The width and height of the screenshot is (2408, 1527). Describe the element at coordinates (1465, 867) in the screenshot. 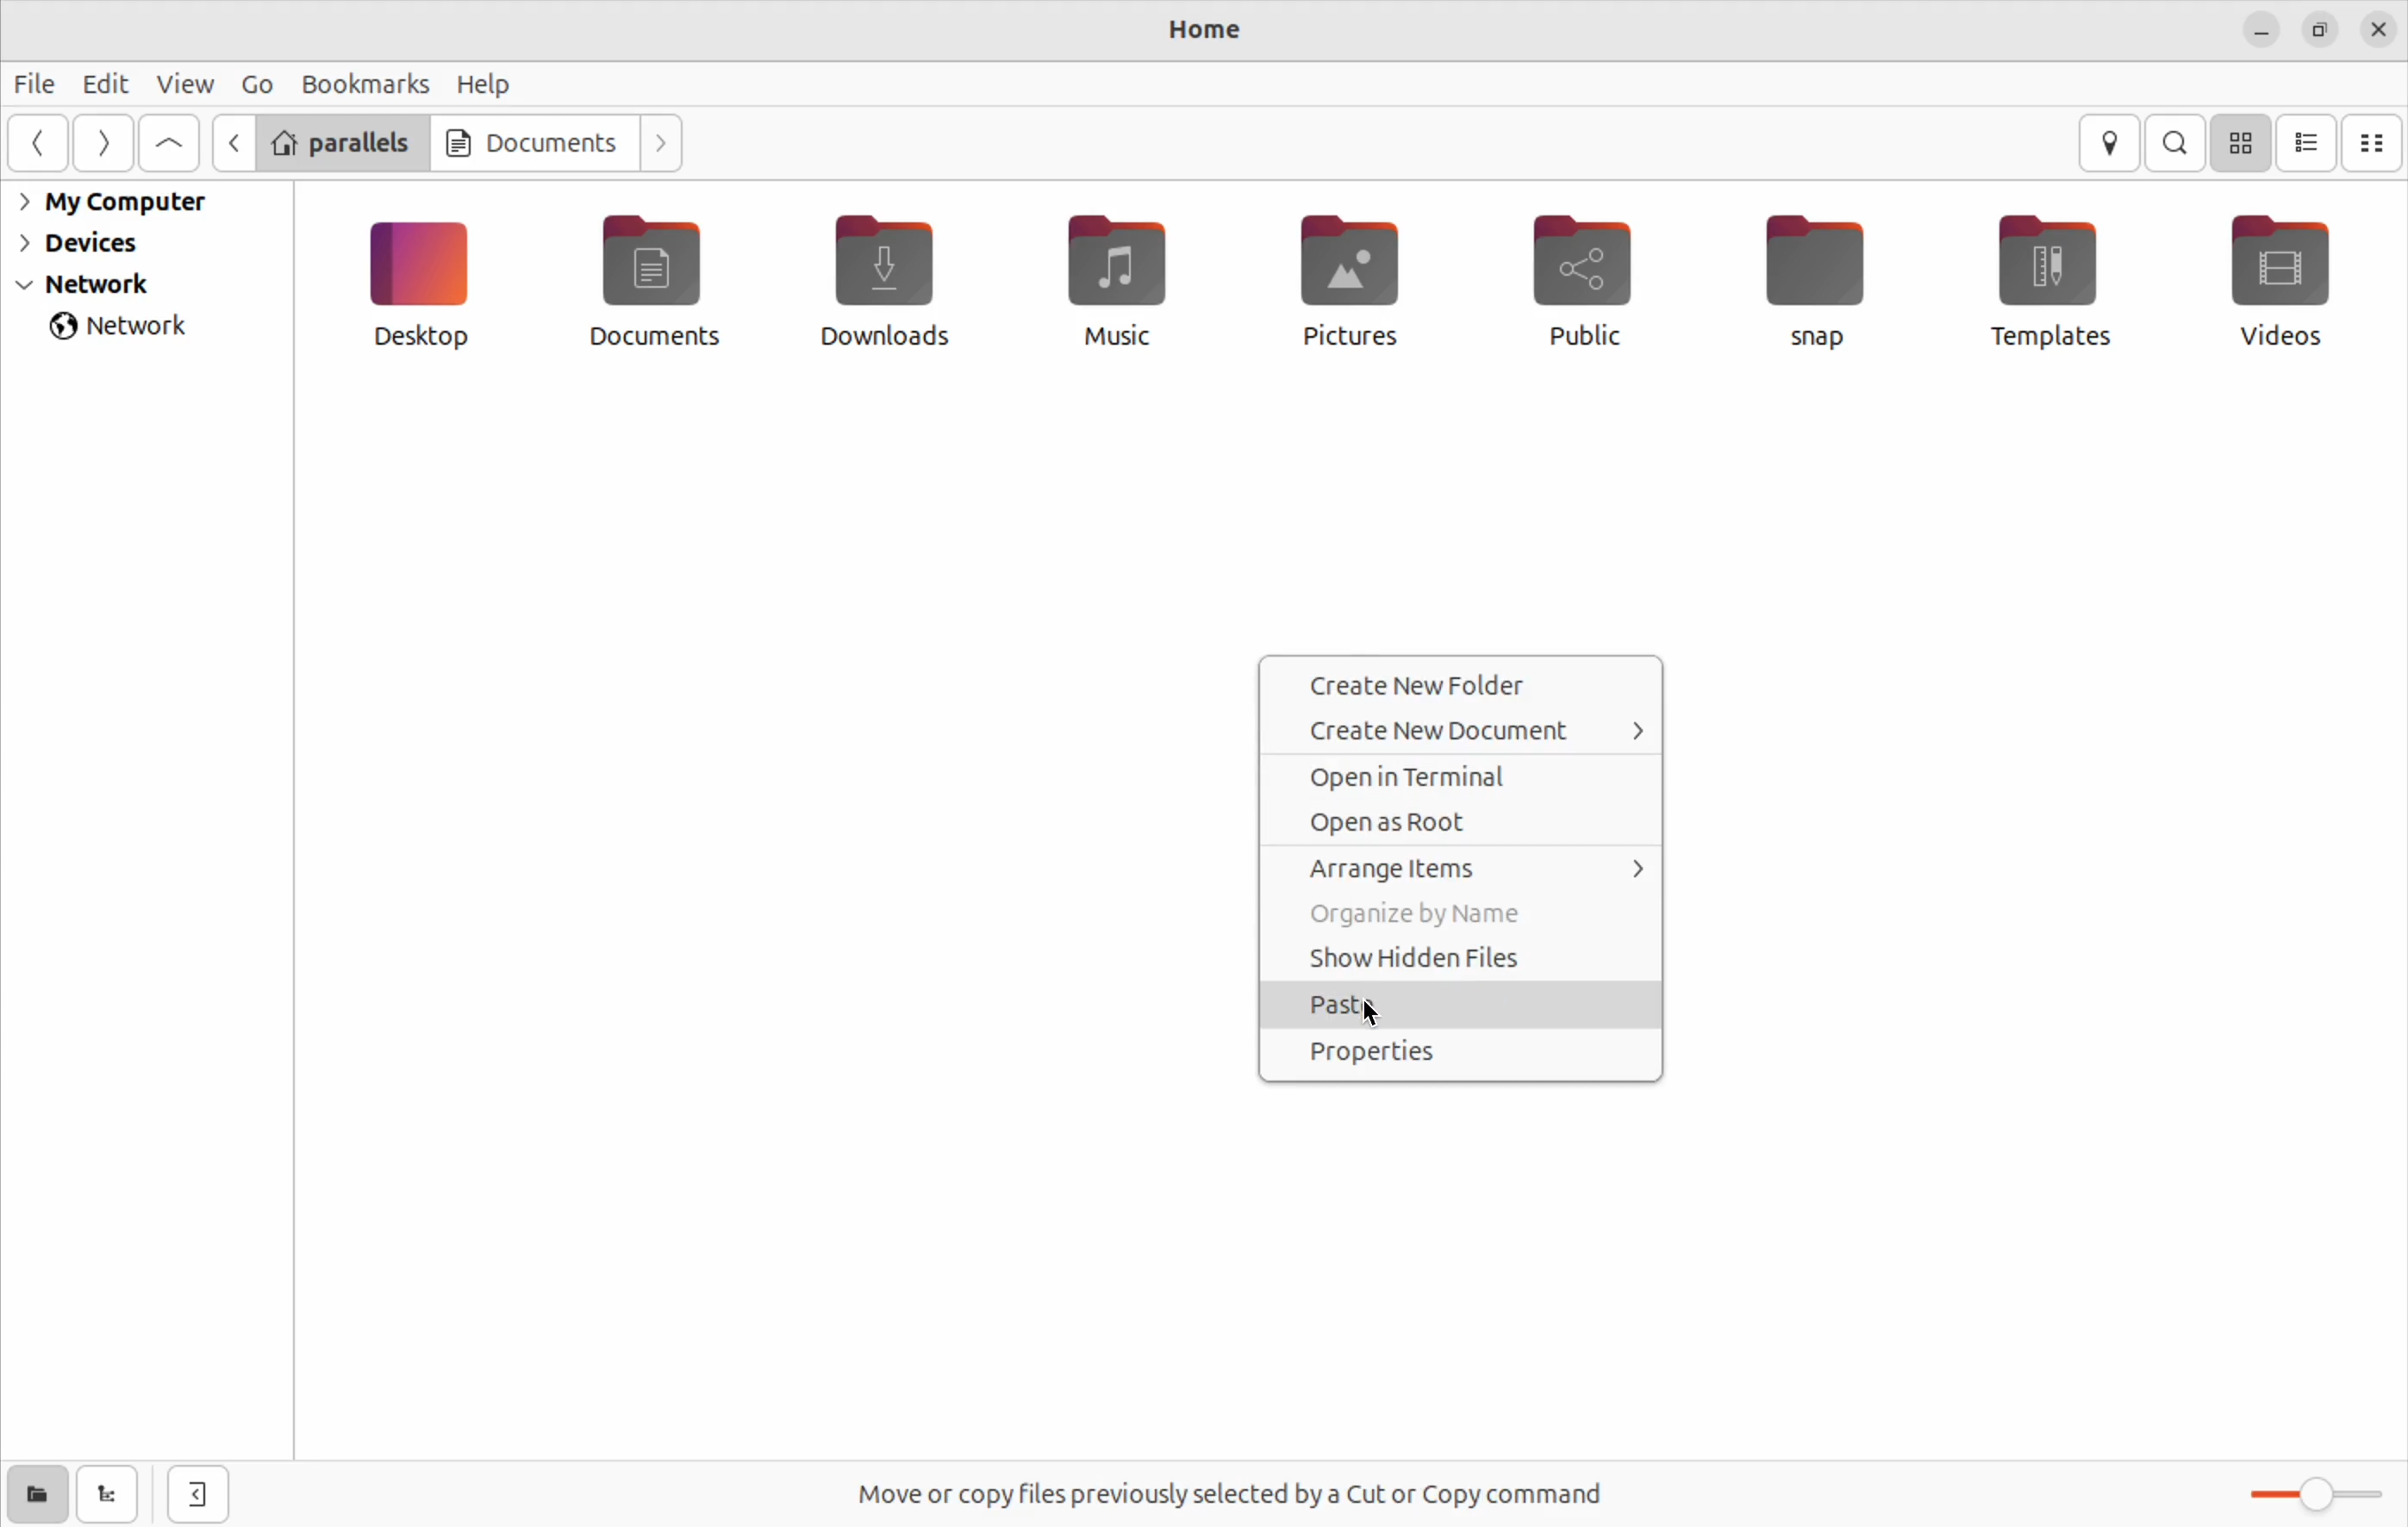

I see `arrange items` at that location.